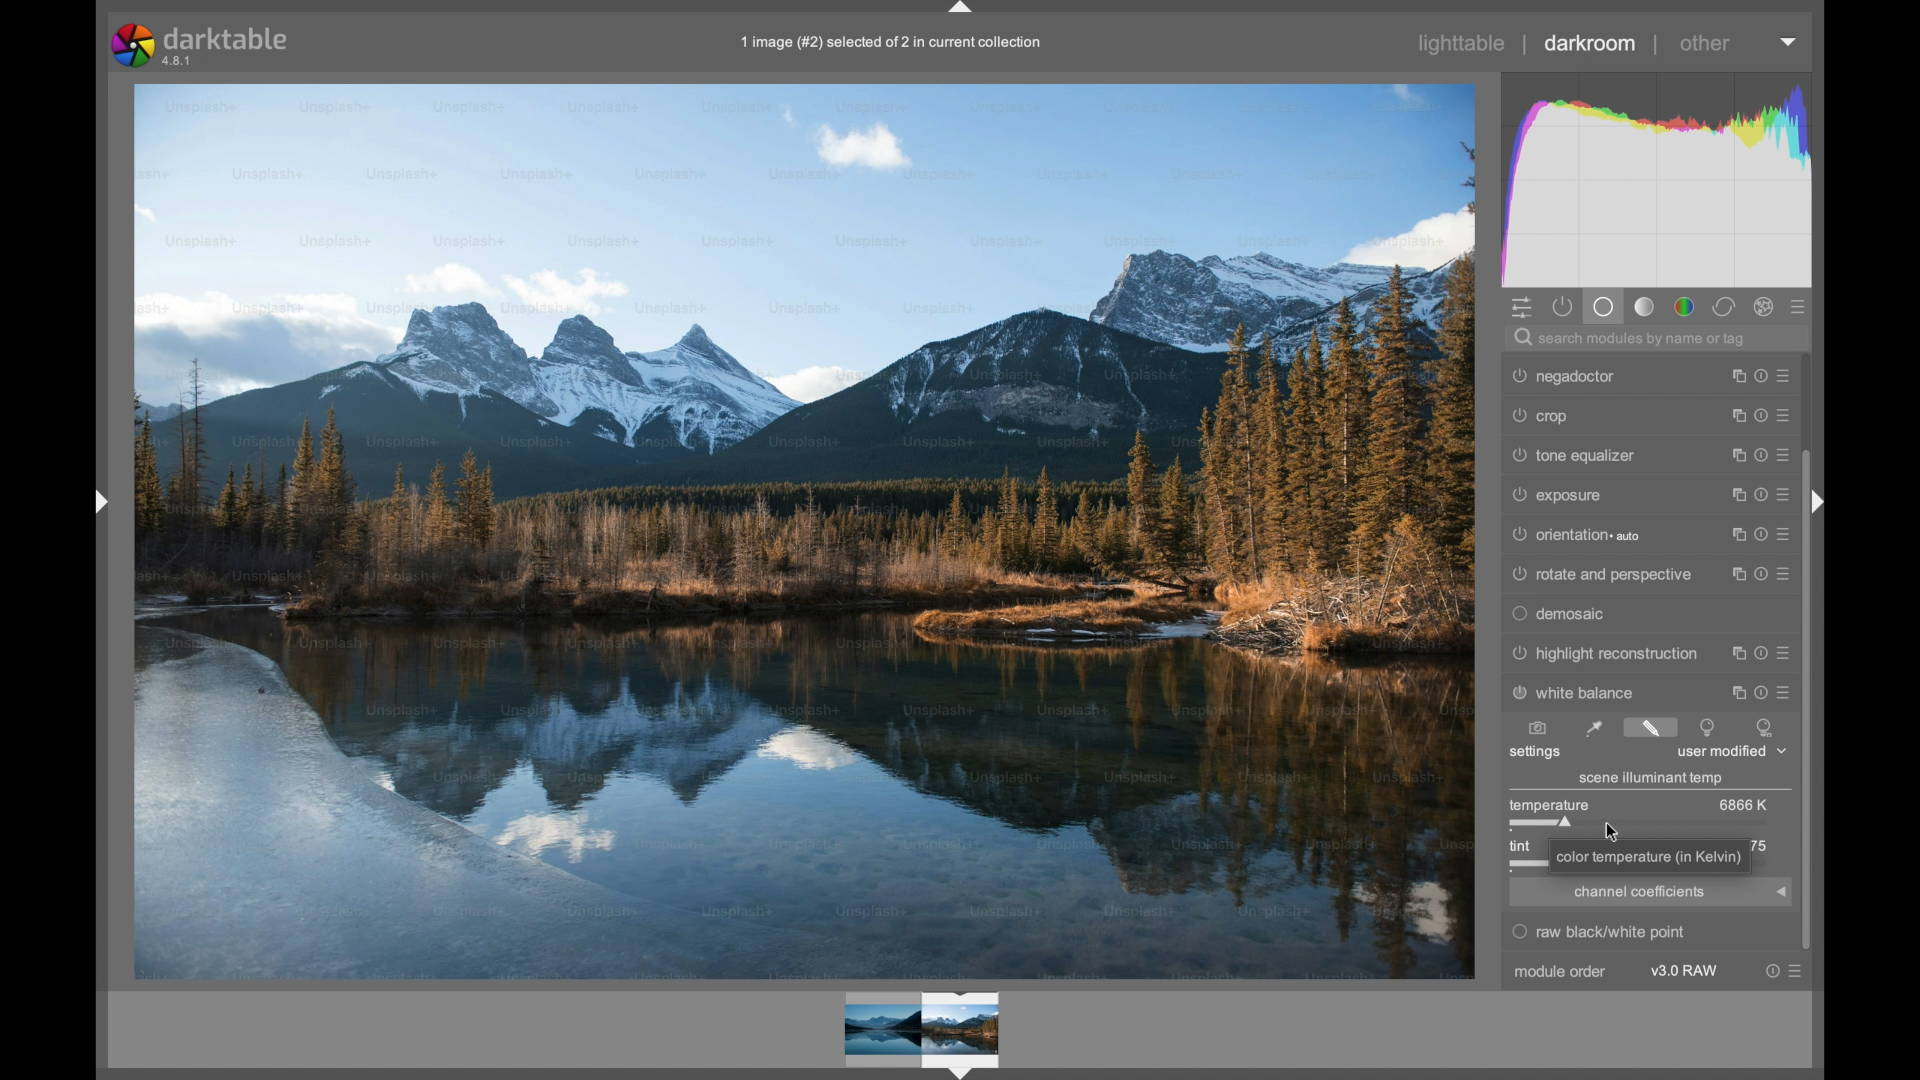  I want to click on presets, so click(1788, 529).